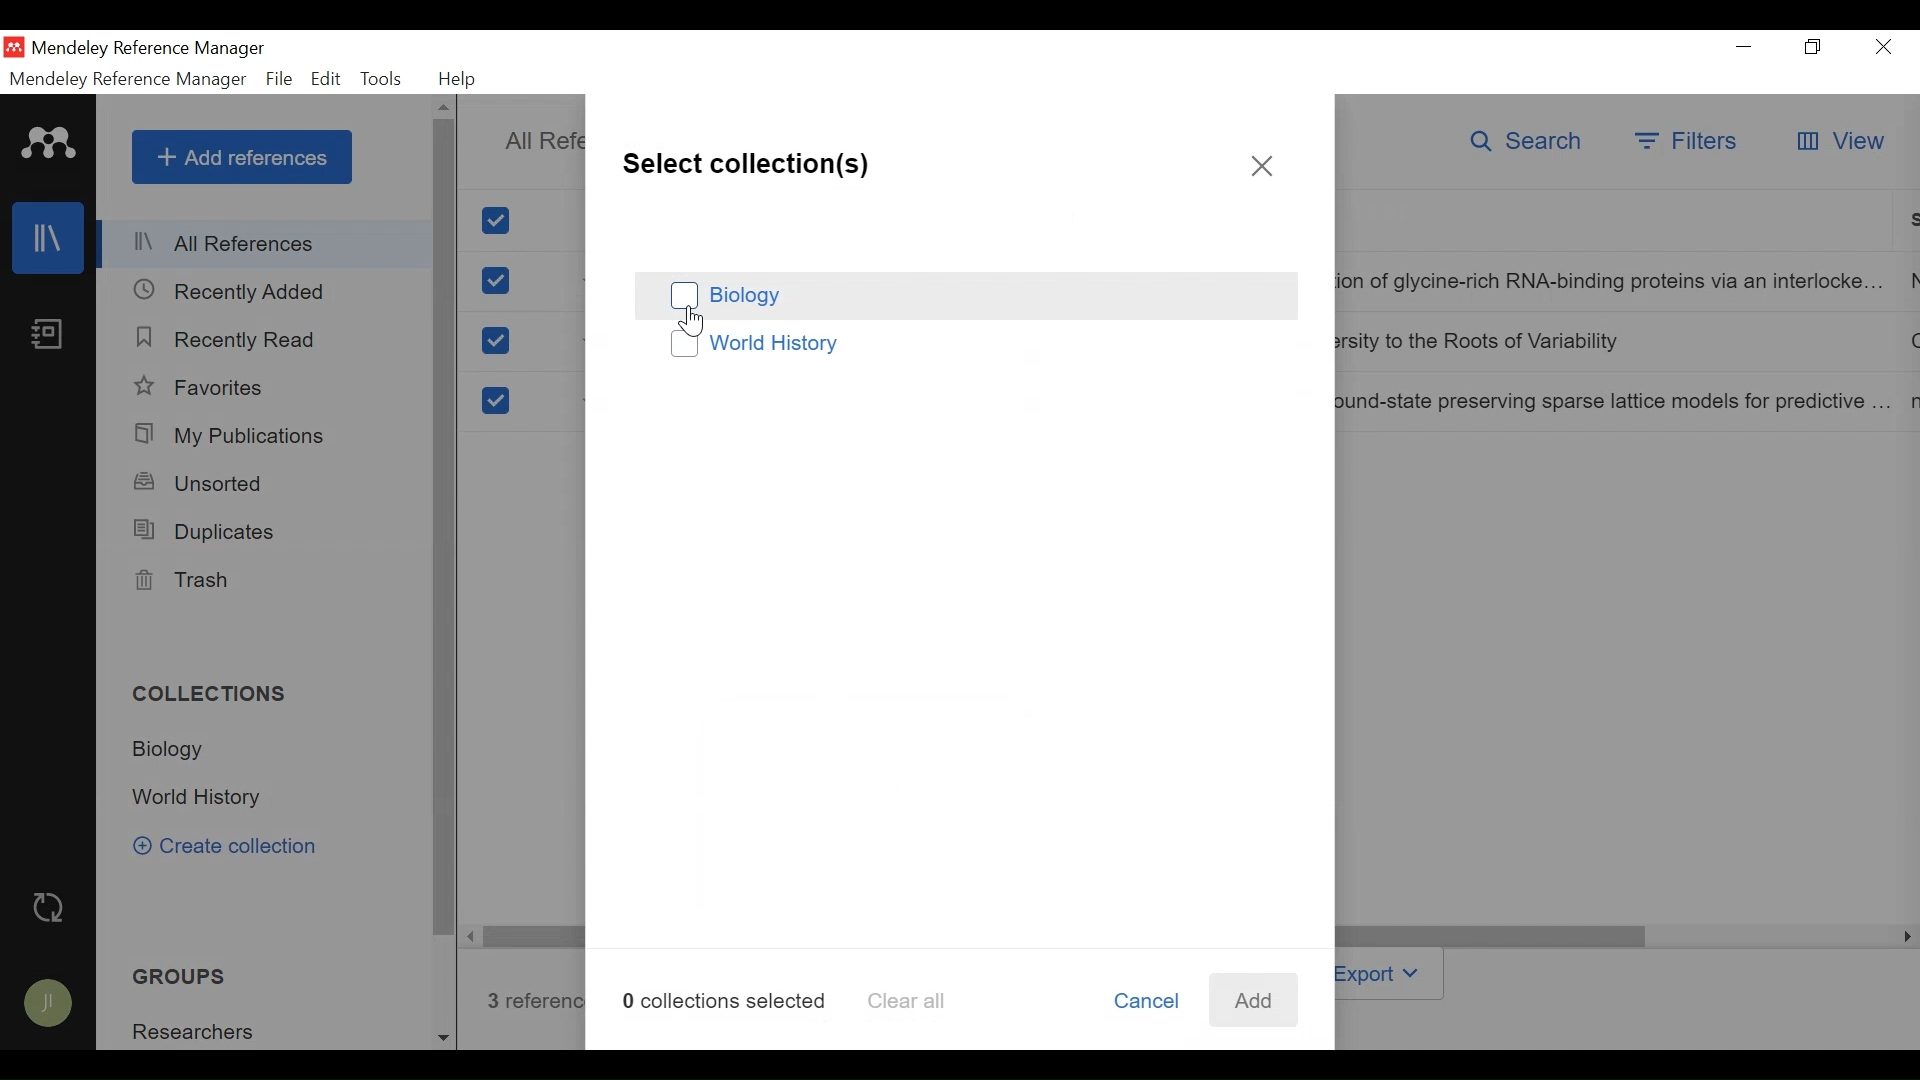 The image size is (1920, 1080). What do you see at coordinates (499, 221) in the screenshot?
I see `(un)Select all` at bounding box center [499, 221].